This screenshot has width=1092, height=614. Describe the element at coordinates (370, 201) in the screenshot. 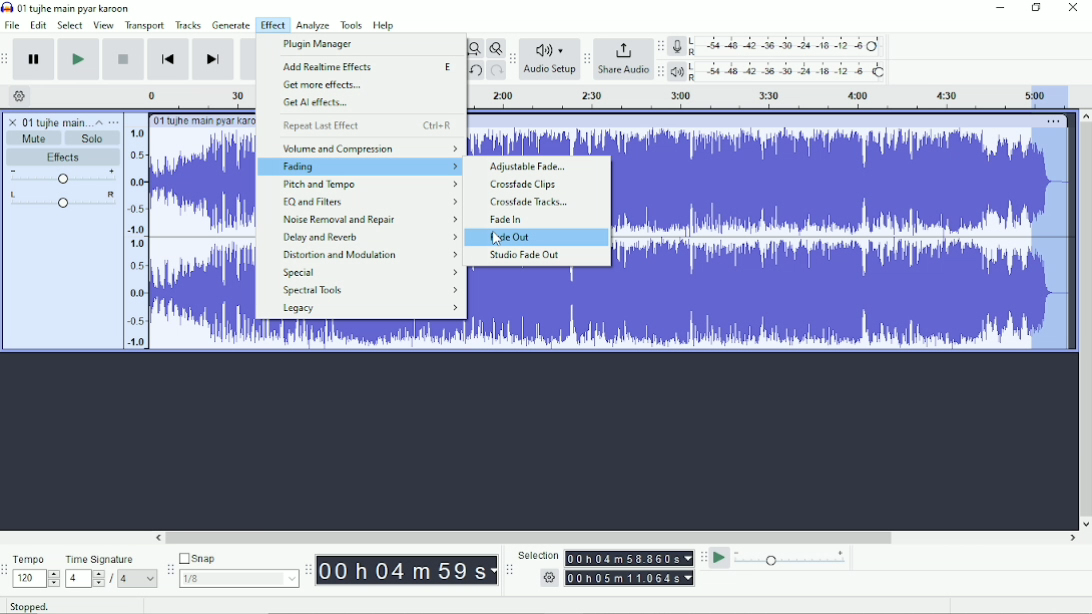

I see `EQ and Filters` at that location.